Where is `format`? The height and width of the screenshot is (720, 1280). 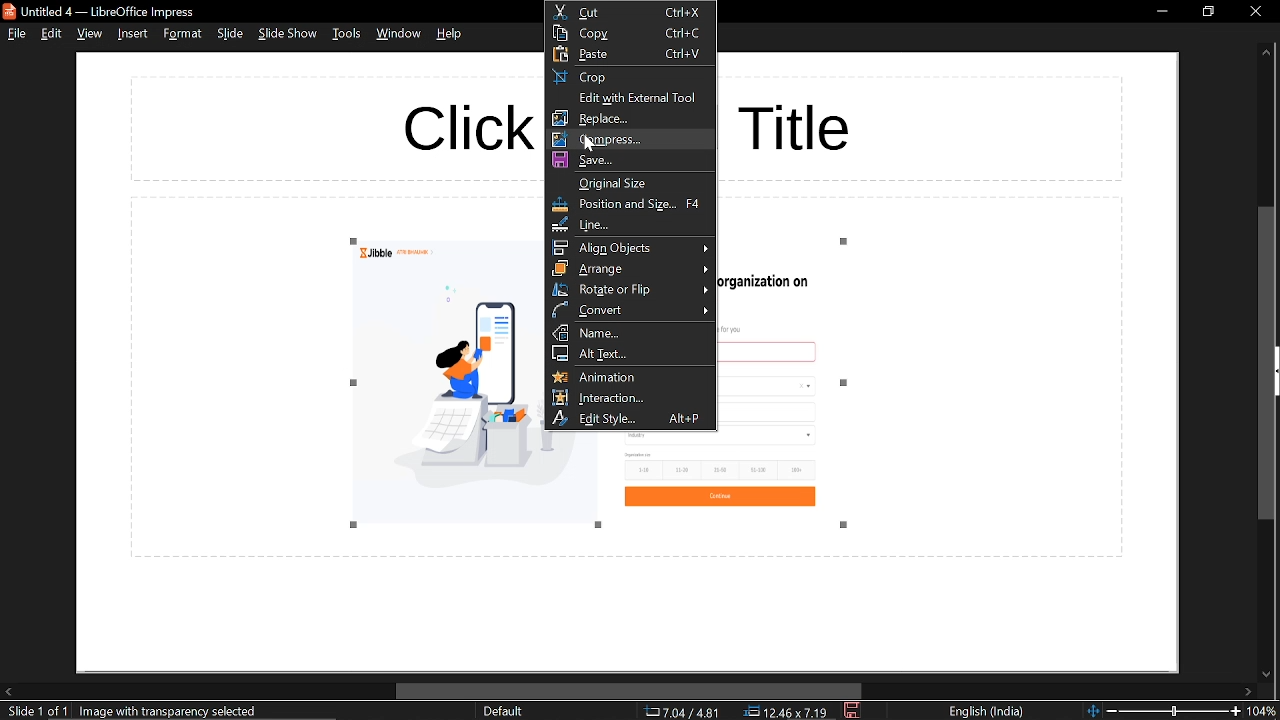
format is located at coordinates (182, 34).